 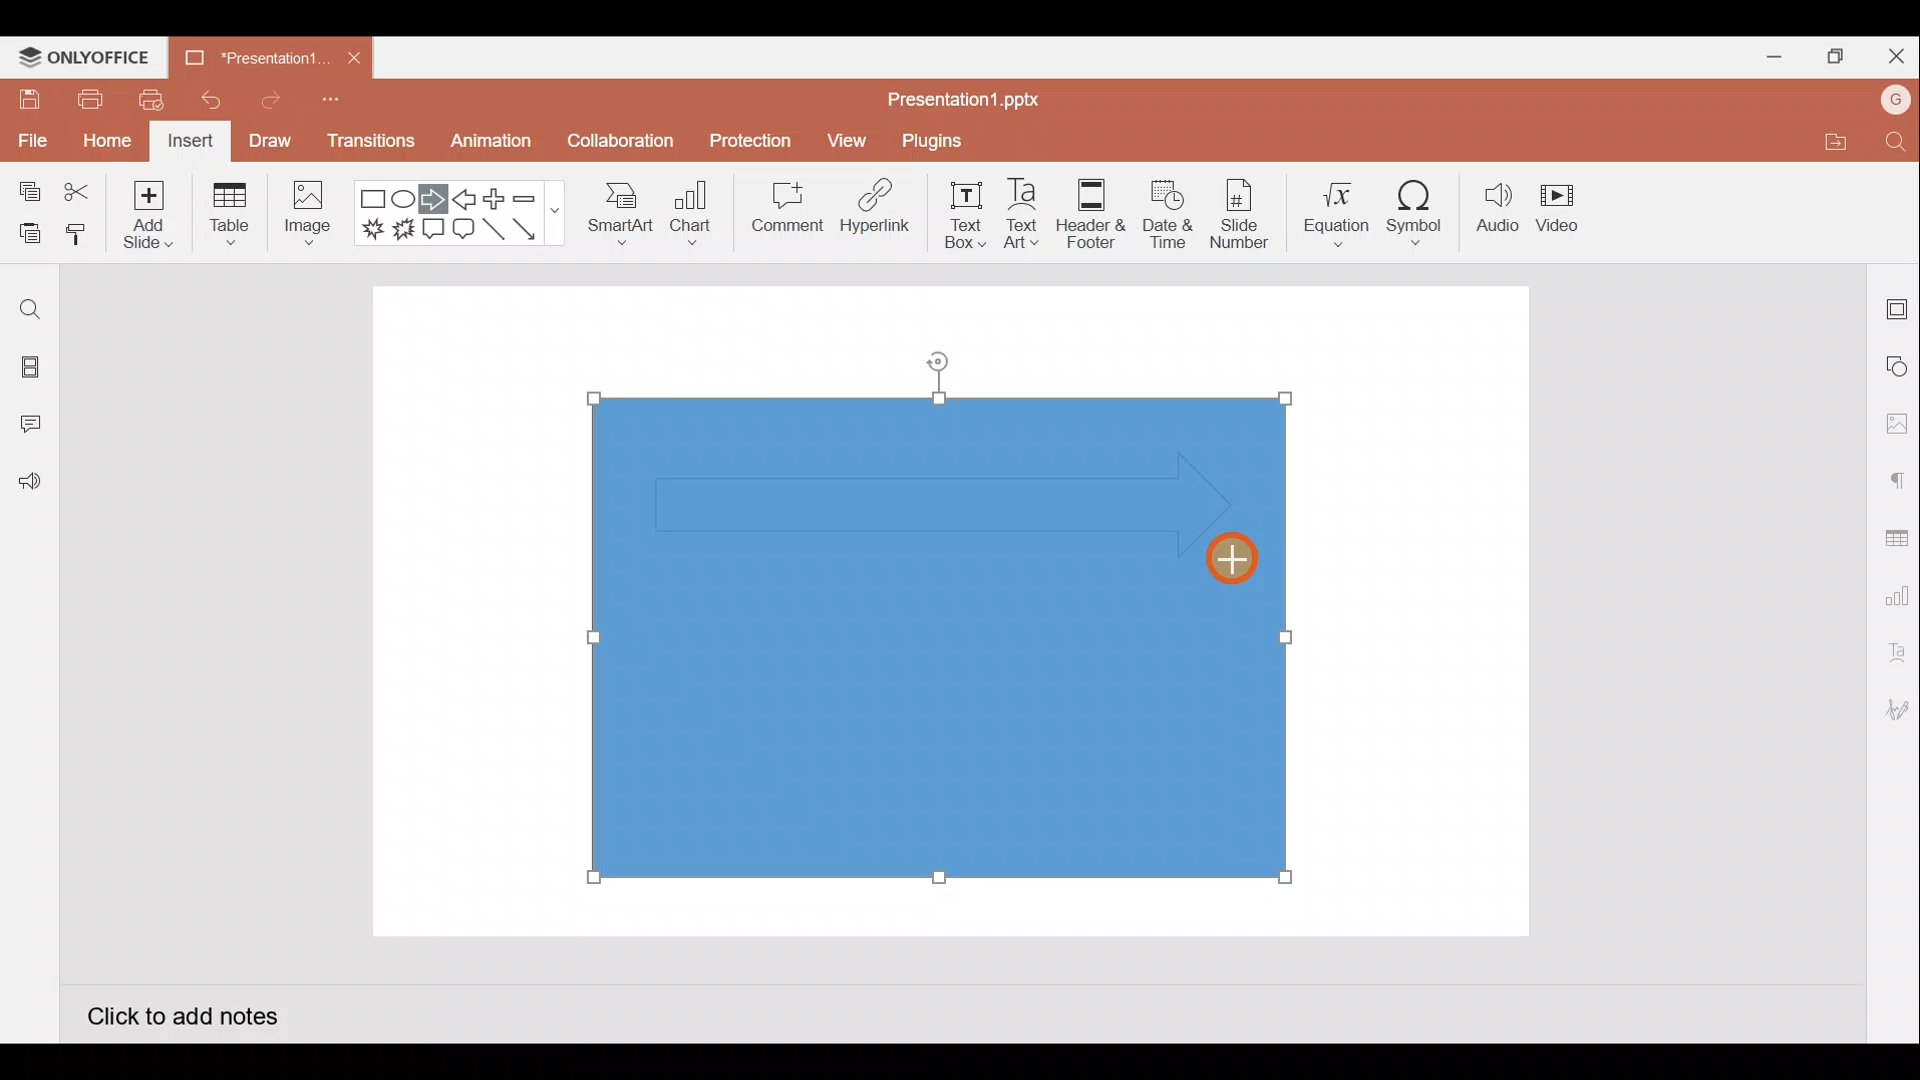 I want to click on Click to add notes, so click(x=182, y=1014).